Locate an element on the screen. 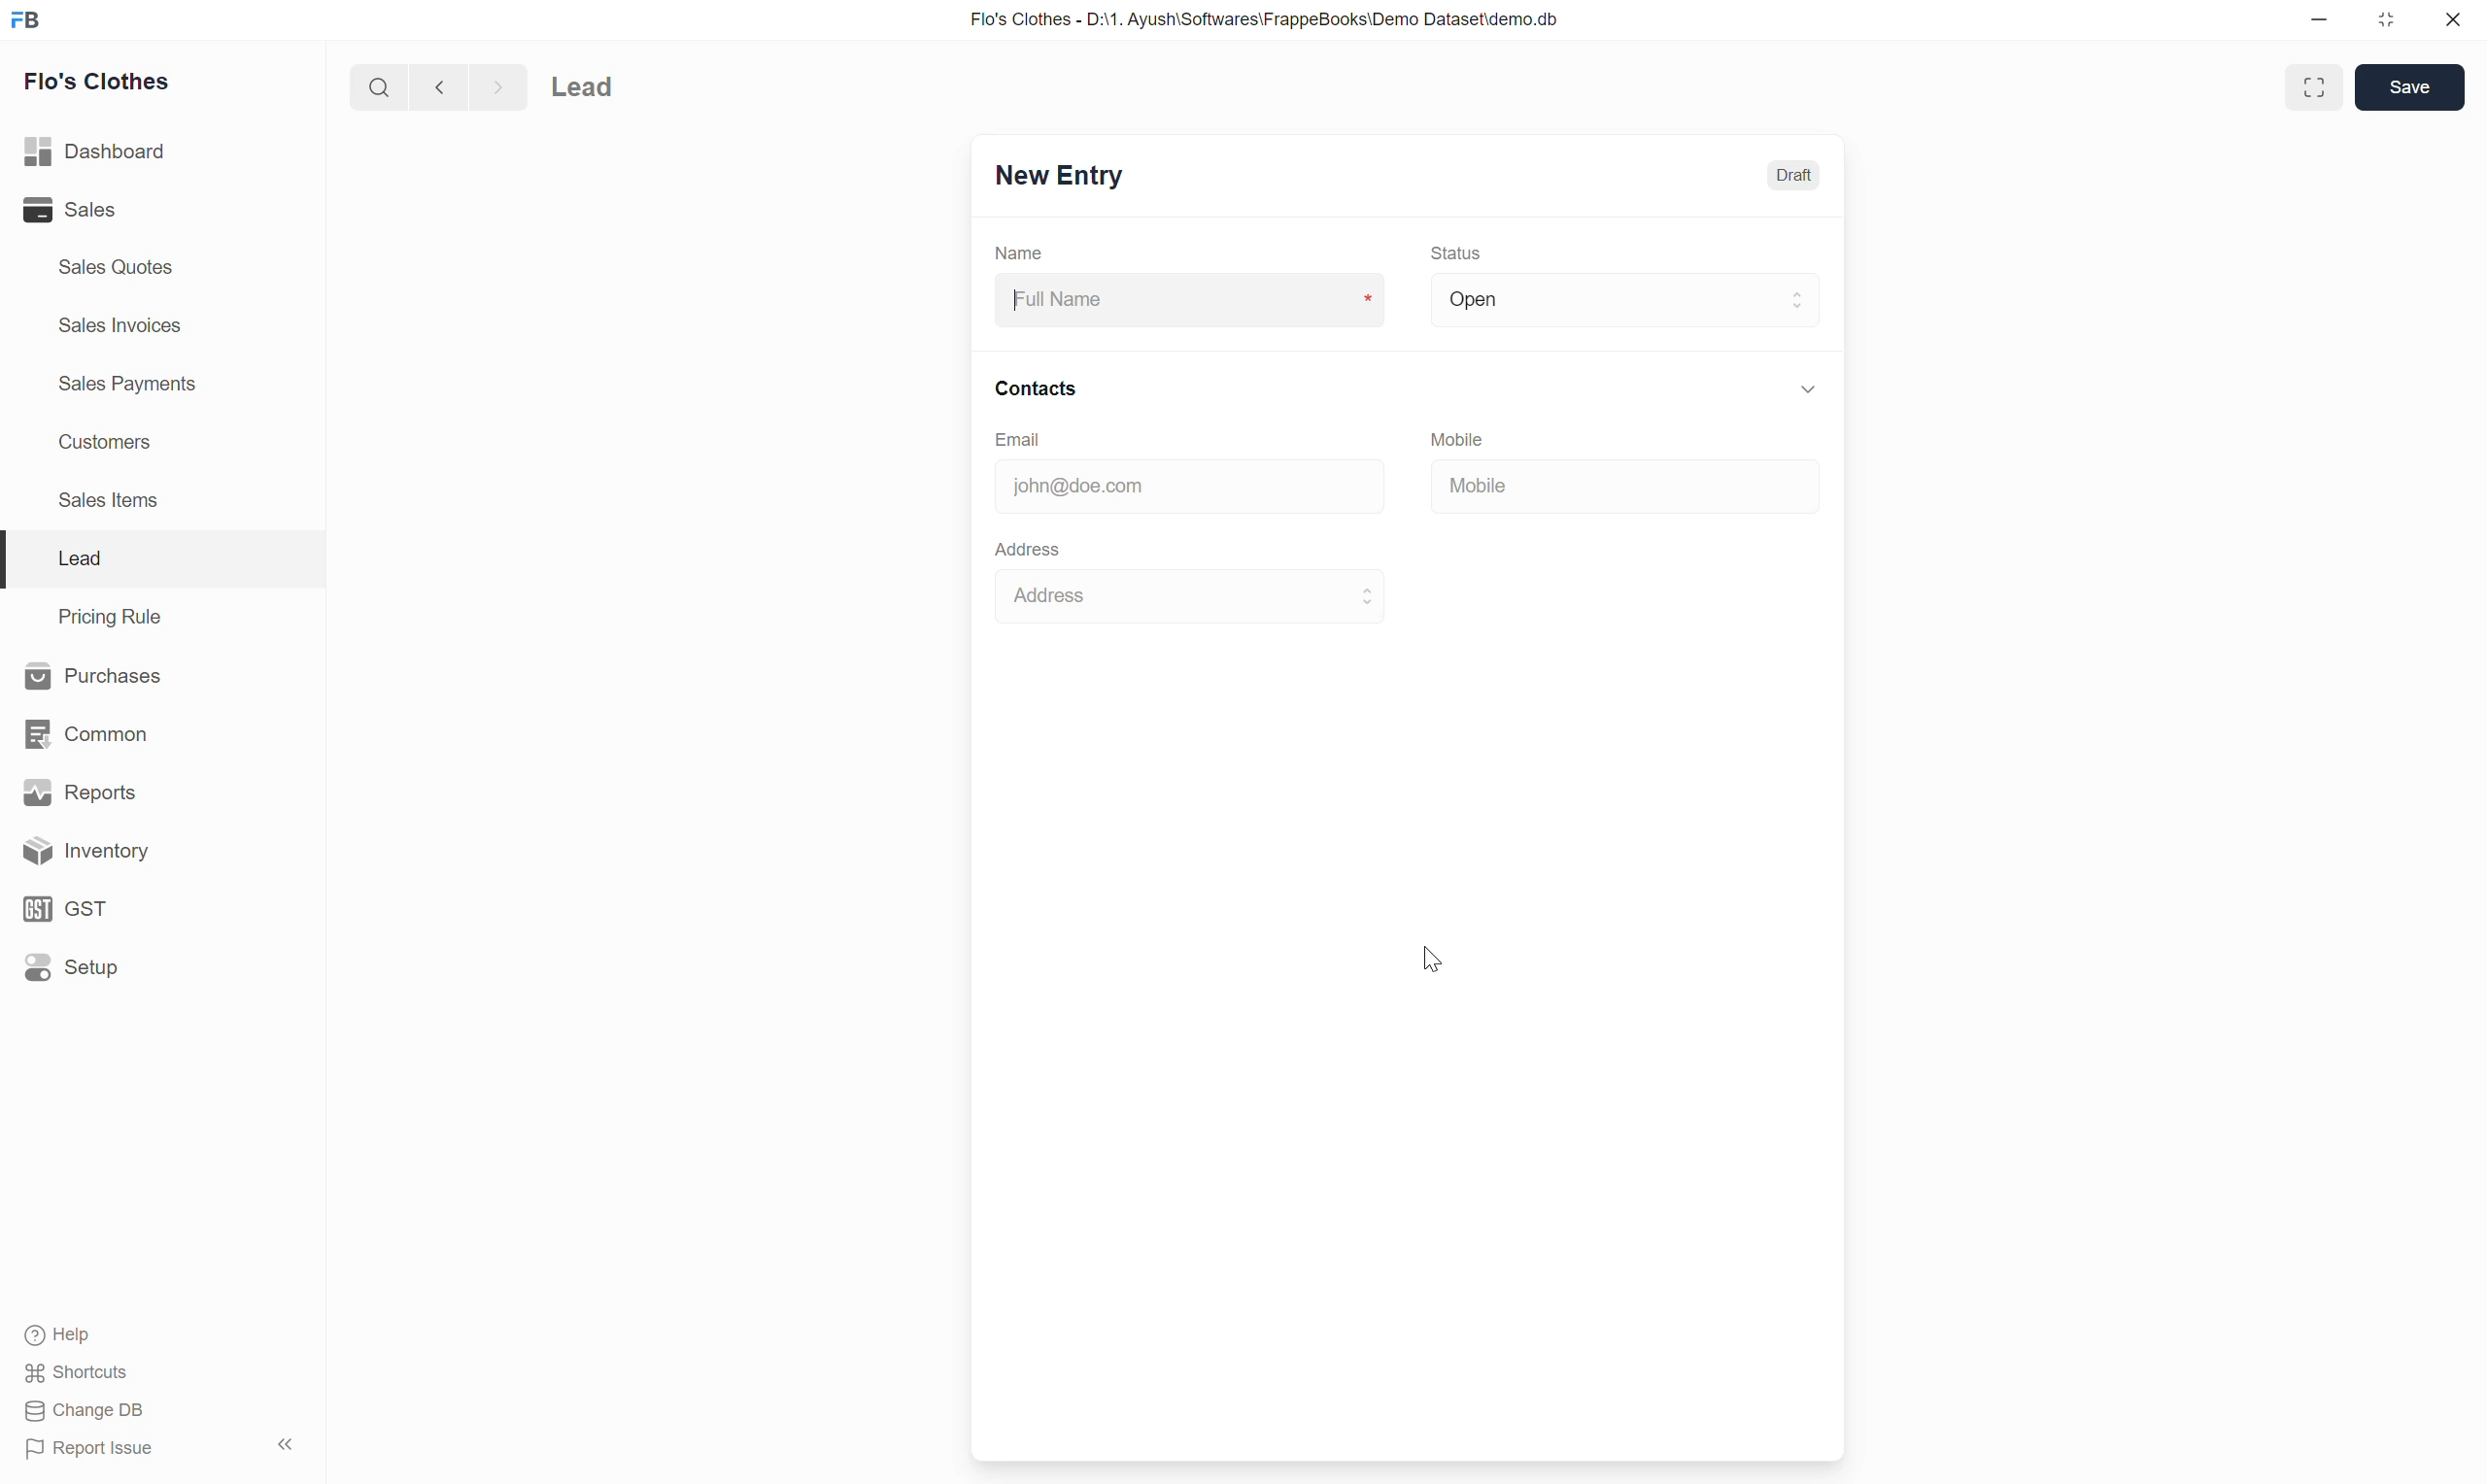 The width and height of the screenshot is (2487, 1484). Expand is located at coordinates (2307, 86).